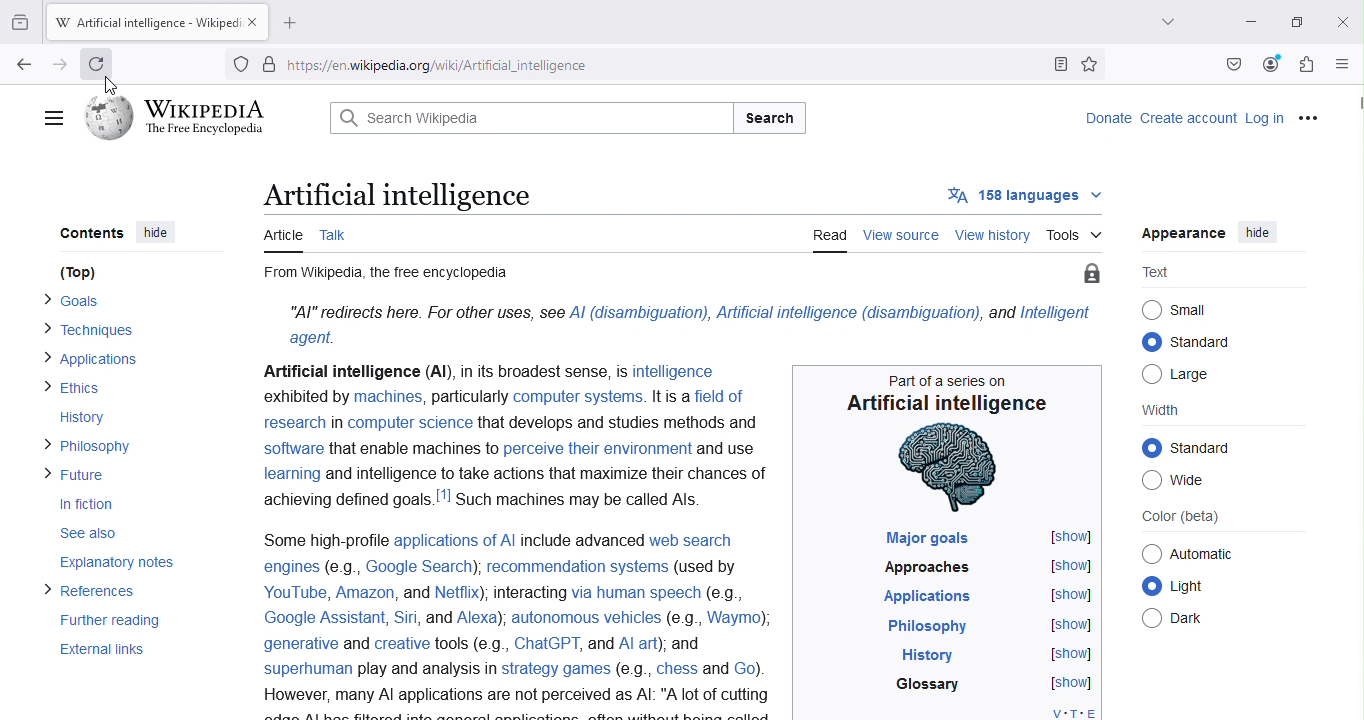 The width and height of the screenshot is (1364, 720). Describe the element at coordinates (1074, 628) in the screenshot. I see `[show]` at that location.